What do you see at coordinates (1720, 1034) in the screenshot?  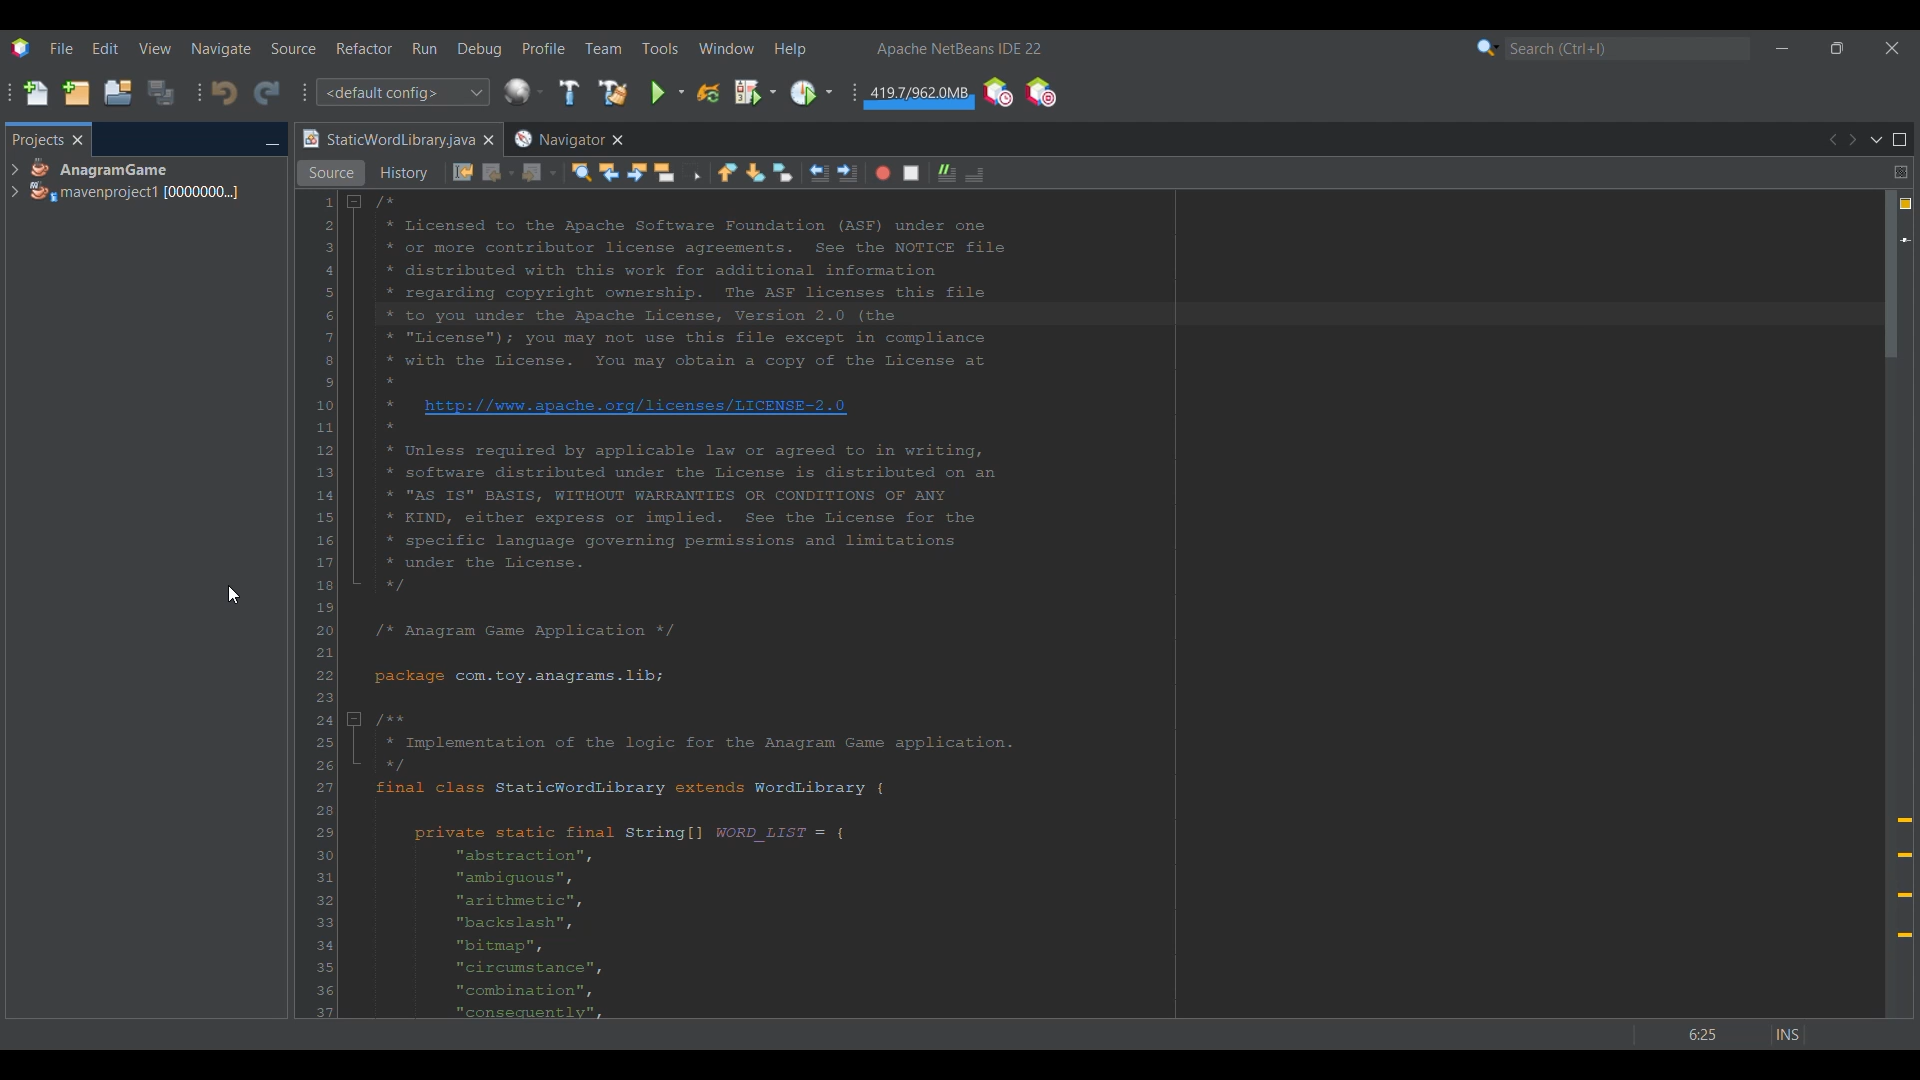 I see `Status bar details` at bounding box center [1720, 1034].